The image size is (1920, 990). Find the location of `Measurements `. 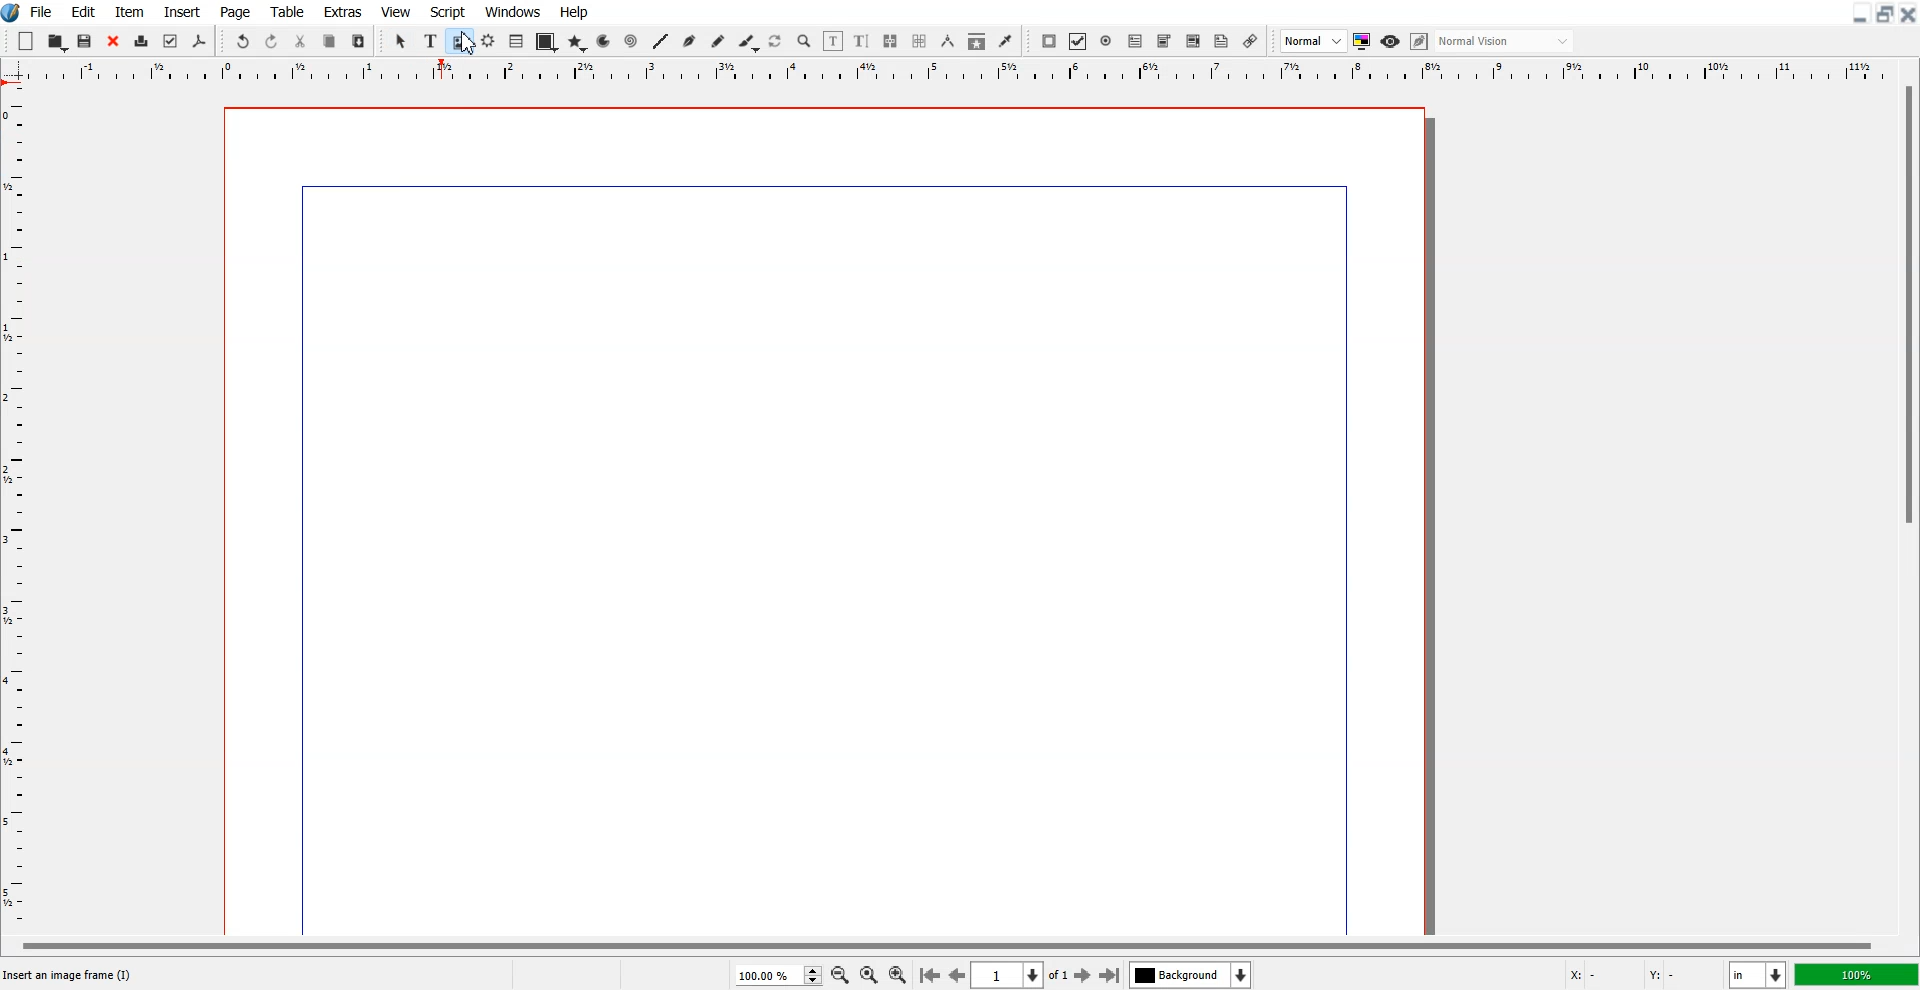

Measurements  is located at coordinates (947, 41).